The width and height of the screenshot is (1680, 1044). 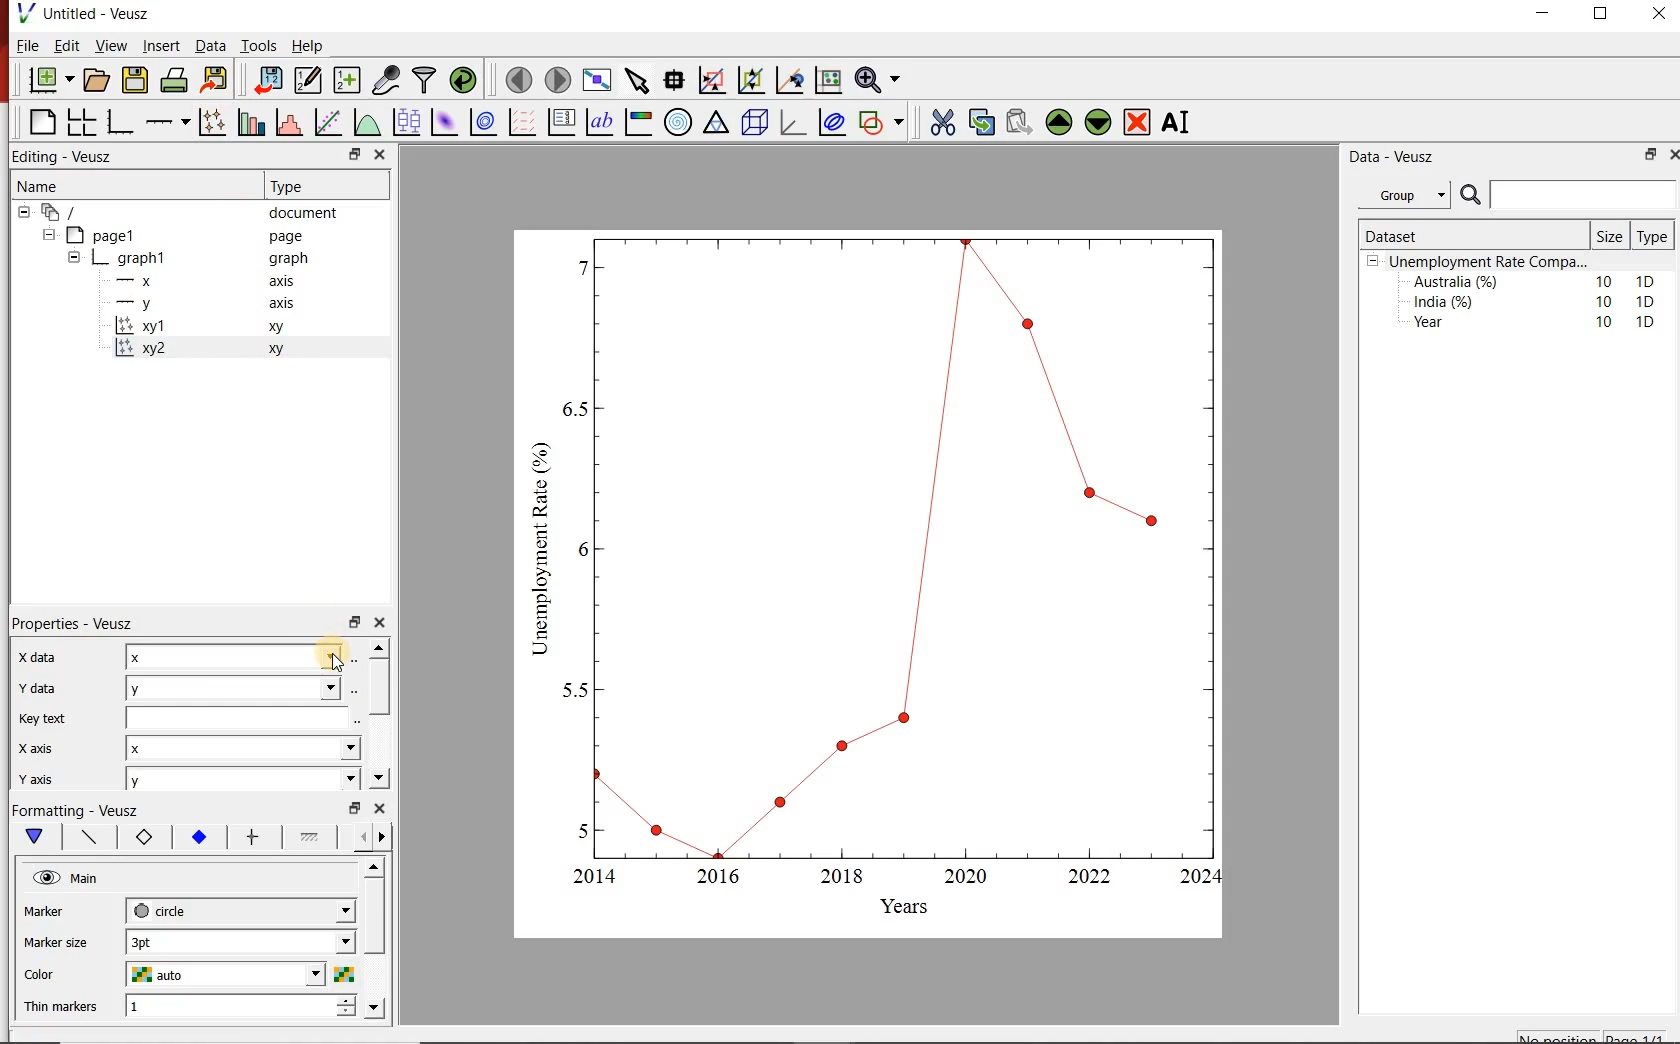 I want to click on collpase, so click(x=1373, y=262).